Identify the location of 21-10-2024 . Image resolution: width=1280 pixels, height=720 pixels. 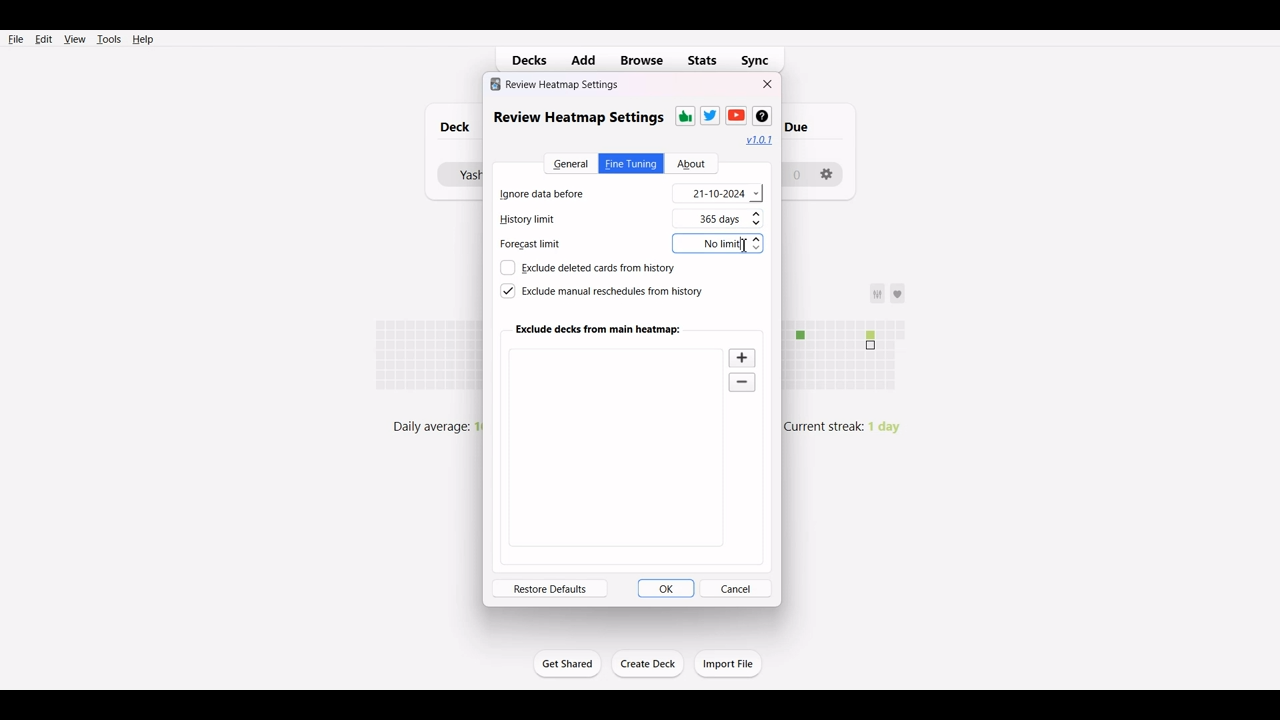
(718, 193).